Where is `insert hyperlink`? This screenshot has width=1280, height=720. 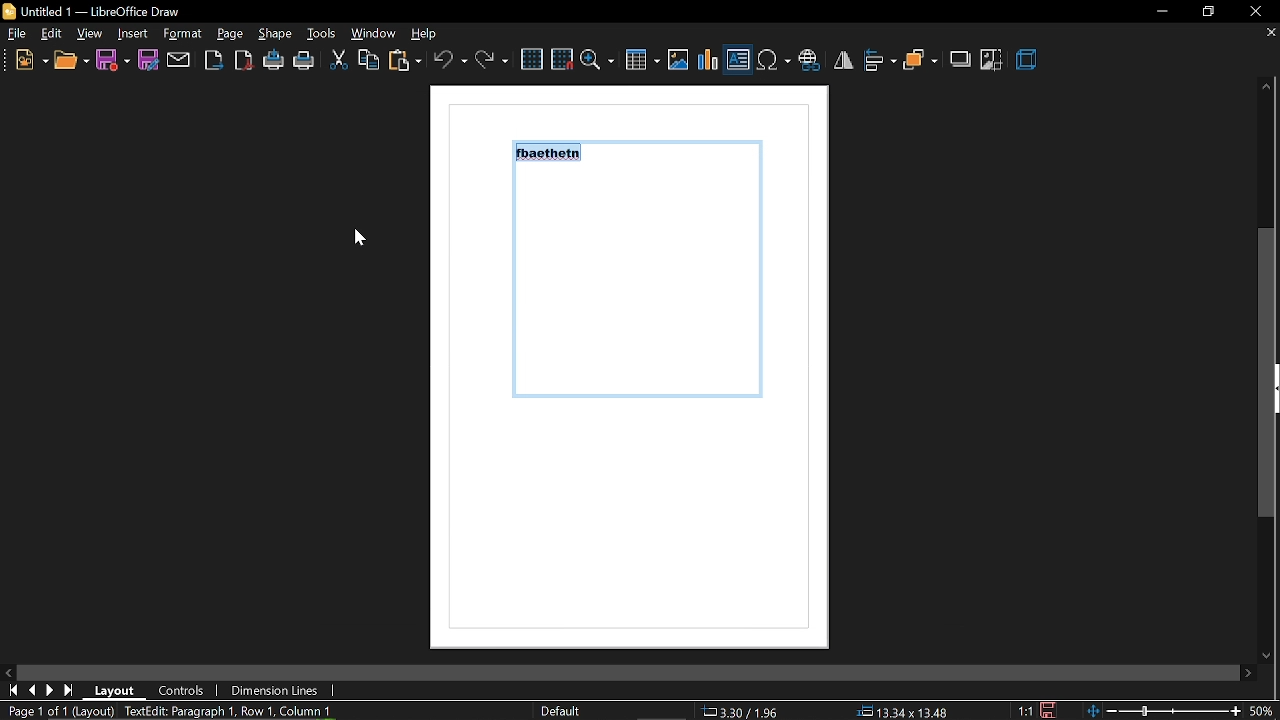
insert hyperlink is located at coordinates (809, 62).